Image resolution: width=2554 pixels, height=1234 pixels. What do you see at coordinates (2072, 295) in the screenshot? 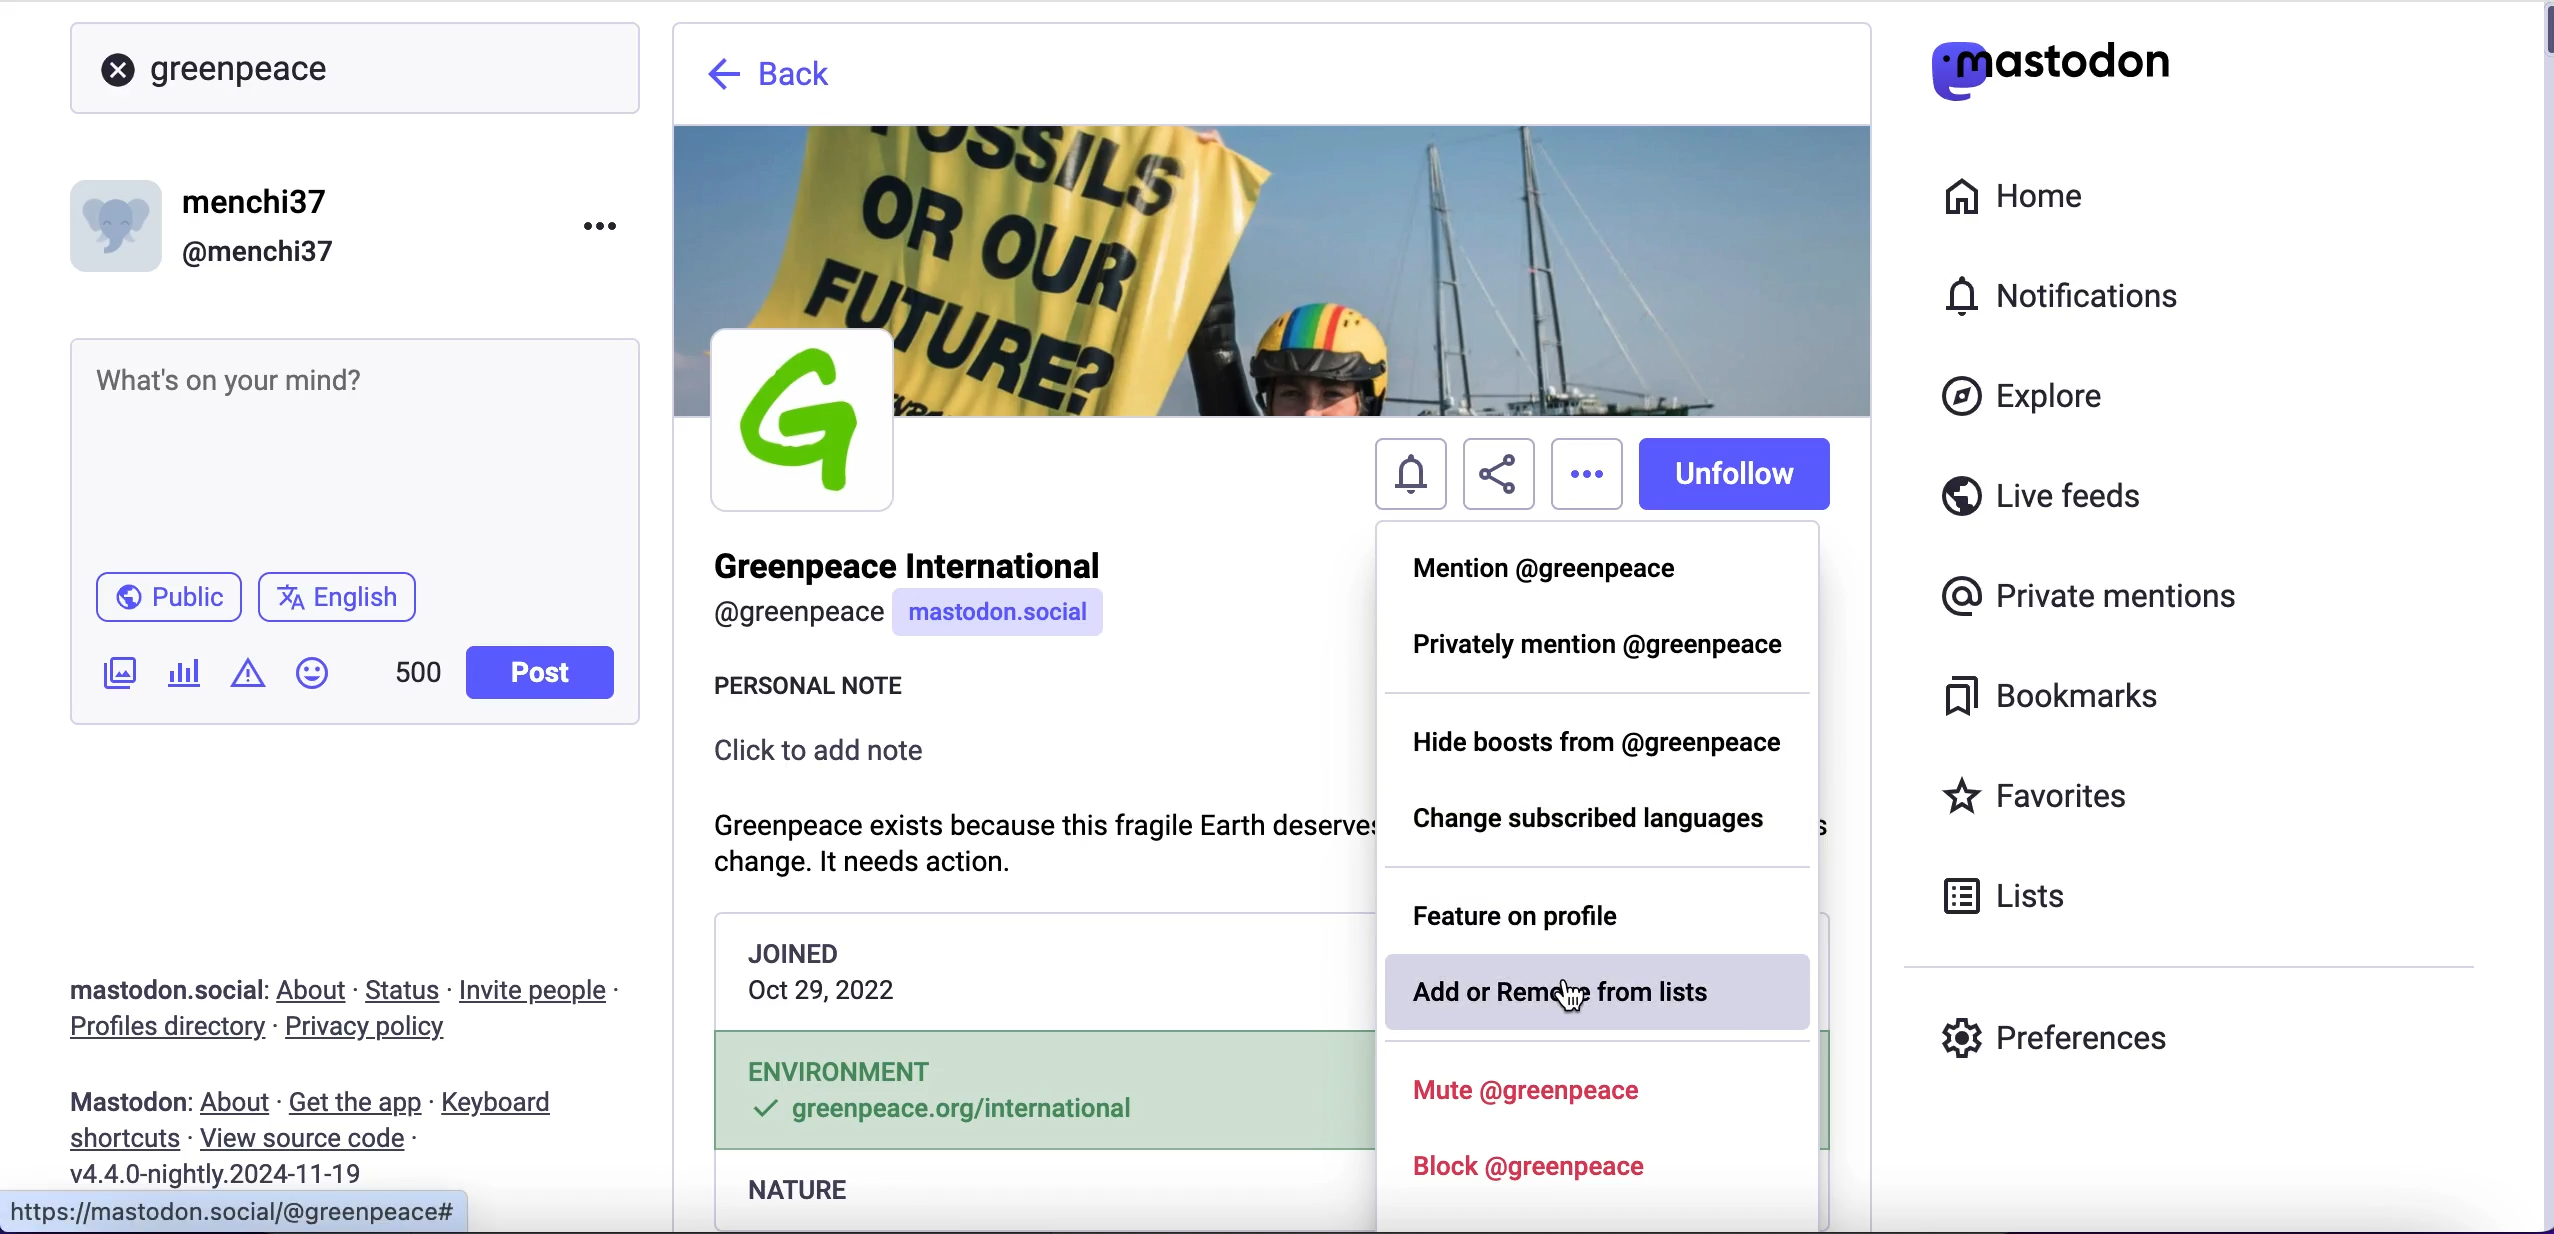
I see `notifications` at bounding box center [2072, 295].